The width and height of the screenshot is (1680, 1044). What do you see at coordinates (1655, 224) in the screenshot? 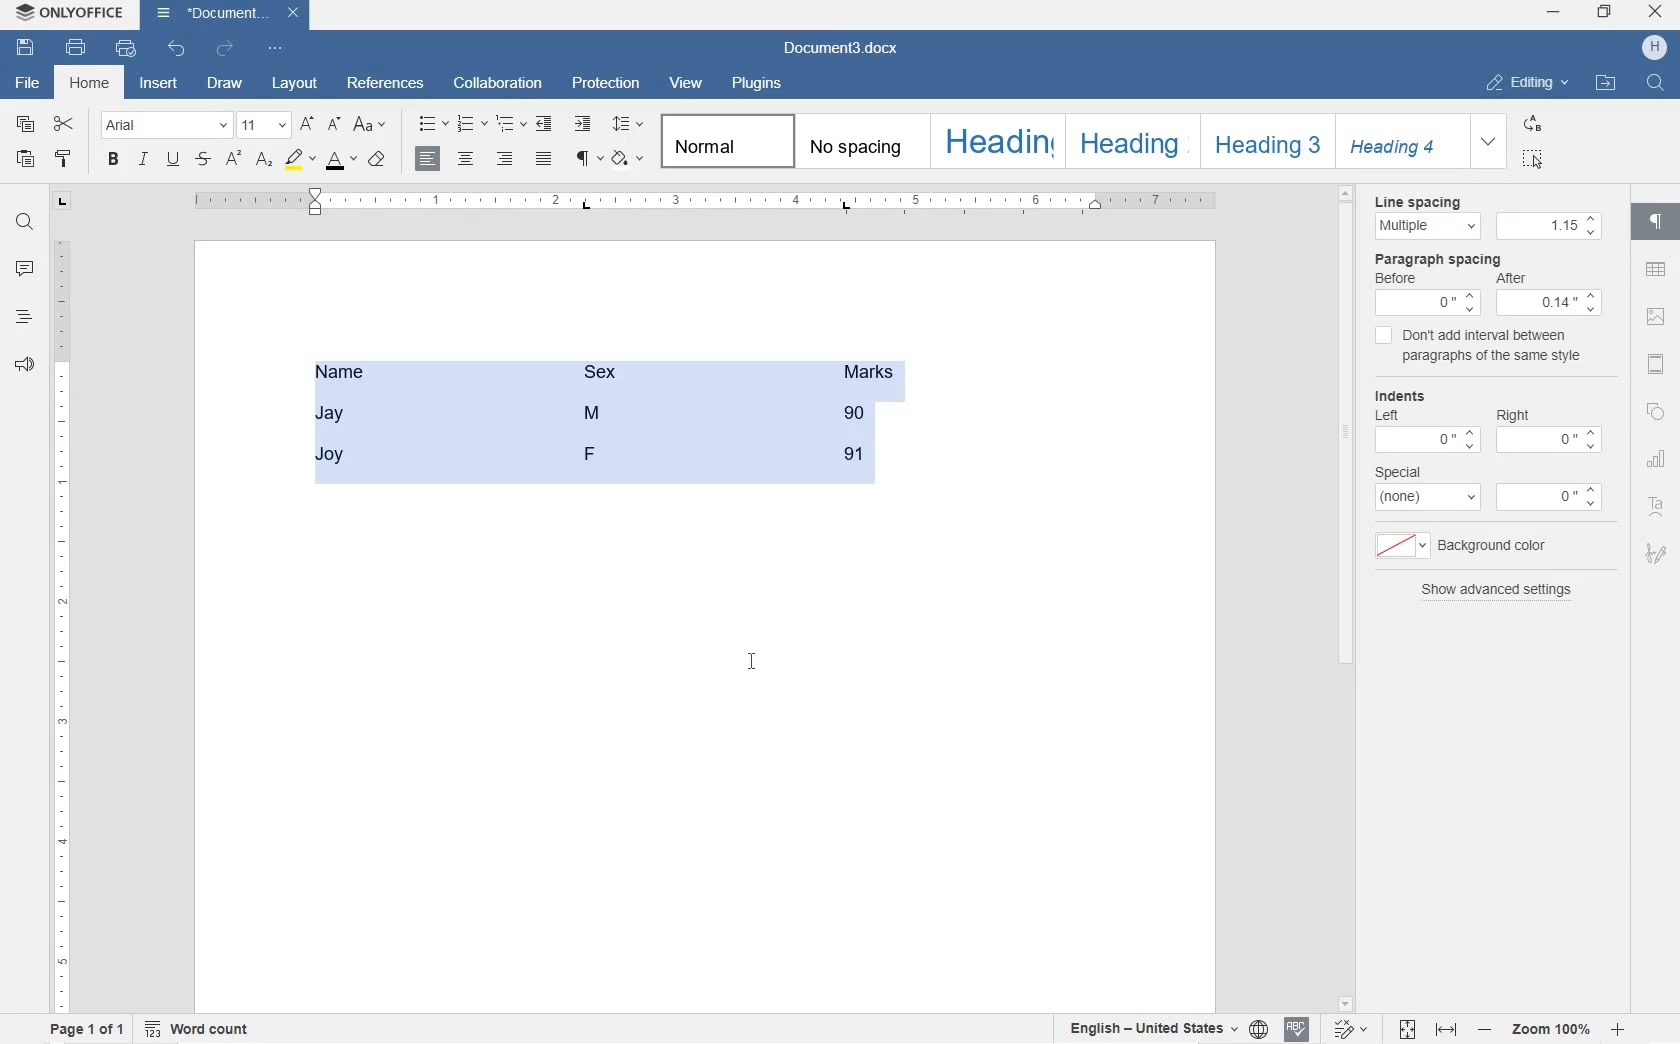
I see `PARAGRAPH SETTINGS` at bounding box center [1655, 224].